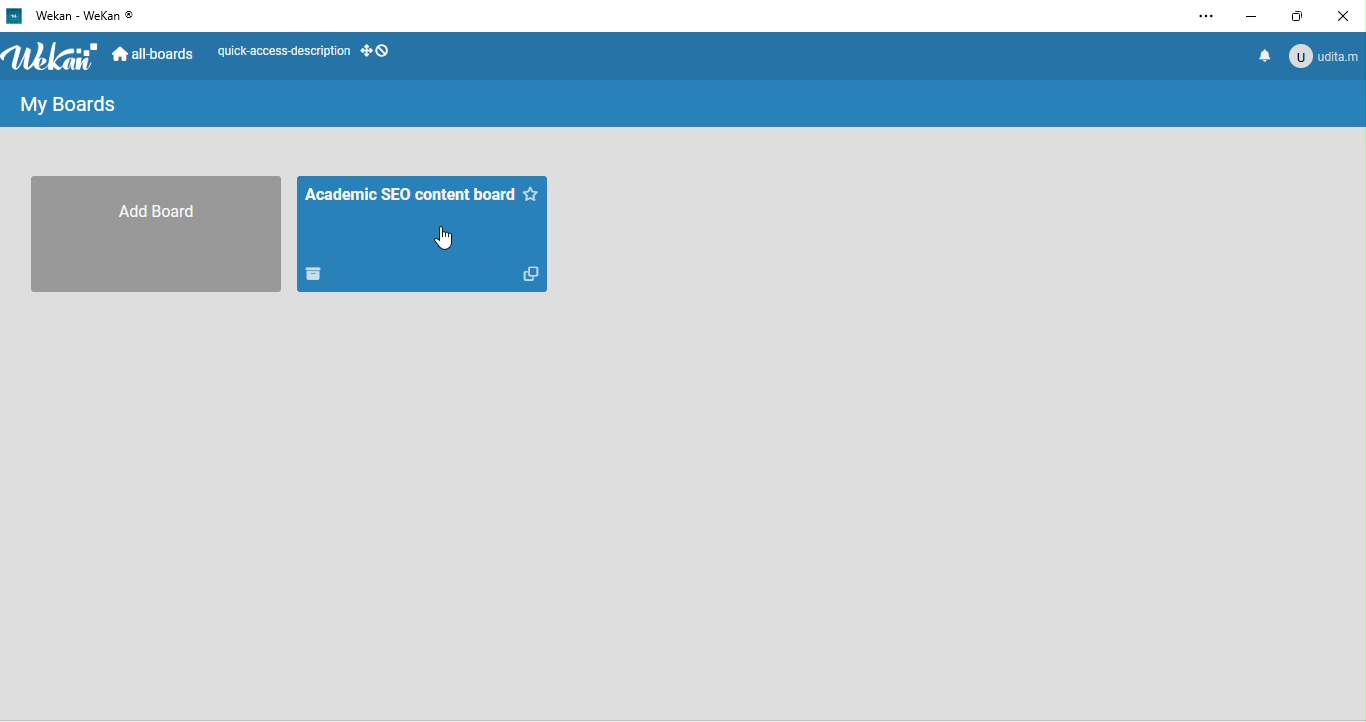  What do you see at coordinates (1346, 15) in the screenshot?
I see `close` at bounding box center [1346, 15].